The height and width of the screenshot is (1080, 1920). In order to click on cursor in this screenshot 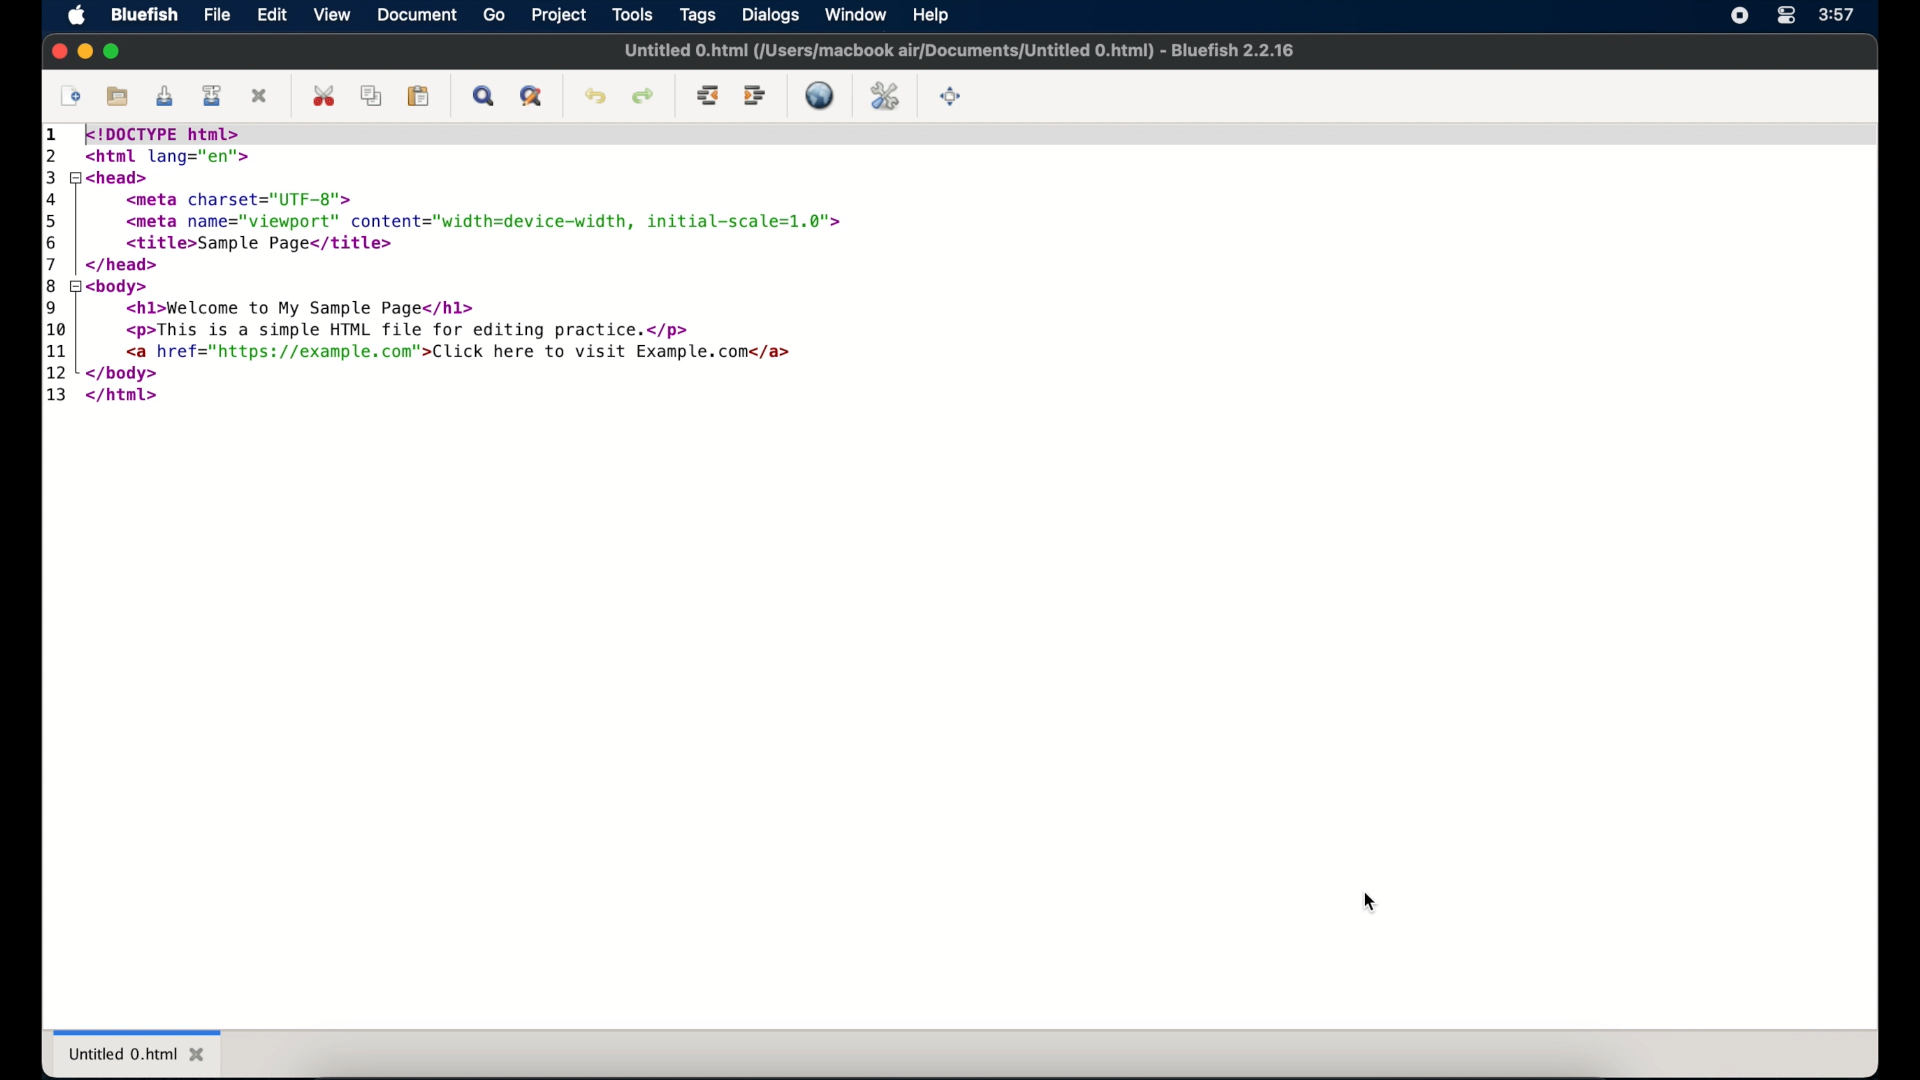, I will do `click(1372, 902)`.